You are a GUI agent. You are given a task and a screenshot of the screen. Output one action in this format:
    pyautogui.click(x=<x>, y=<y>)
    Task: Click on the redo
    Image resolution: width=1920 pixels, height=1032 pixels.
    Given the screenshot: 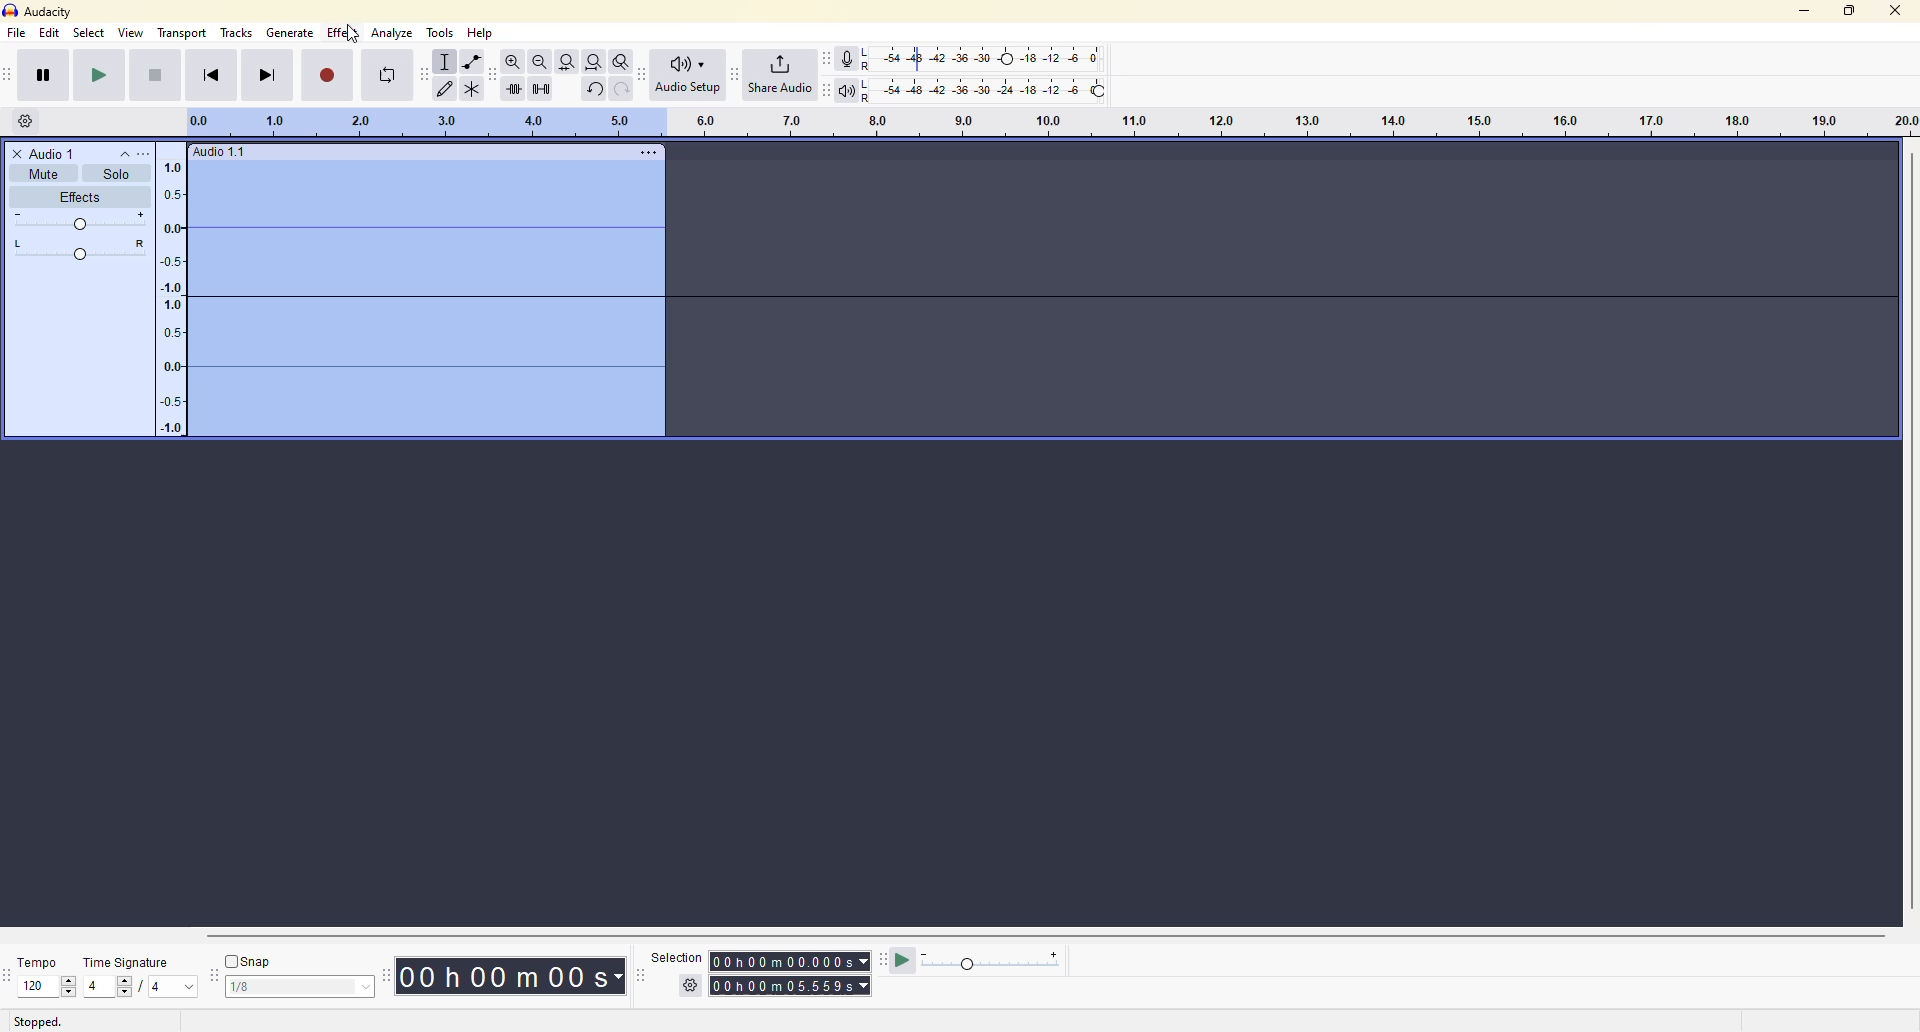 What is the action you would take?
    pyautogui.click(x=621, y=89)
    